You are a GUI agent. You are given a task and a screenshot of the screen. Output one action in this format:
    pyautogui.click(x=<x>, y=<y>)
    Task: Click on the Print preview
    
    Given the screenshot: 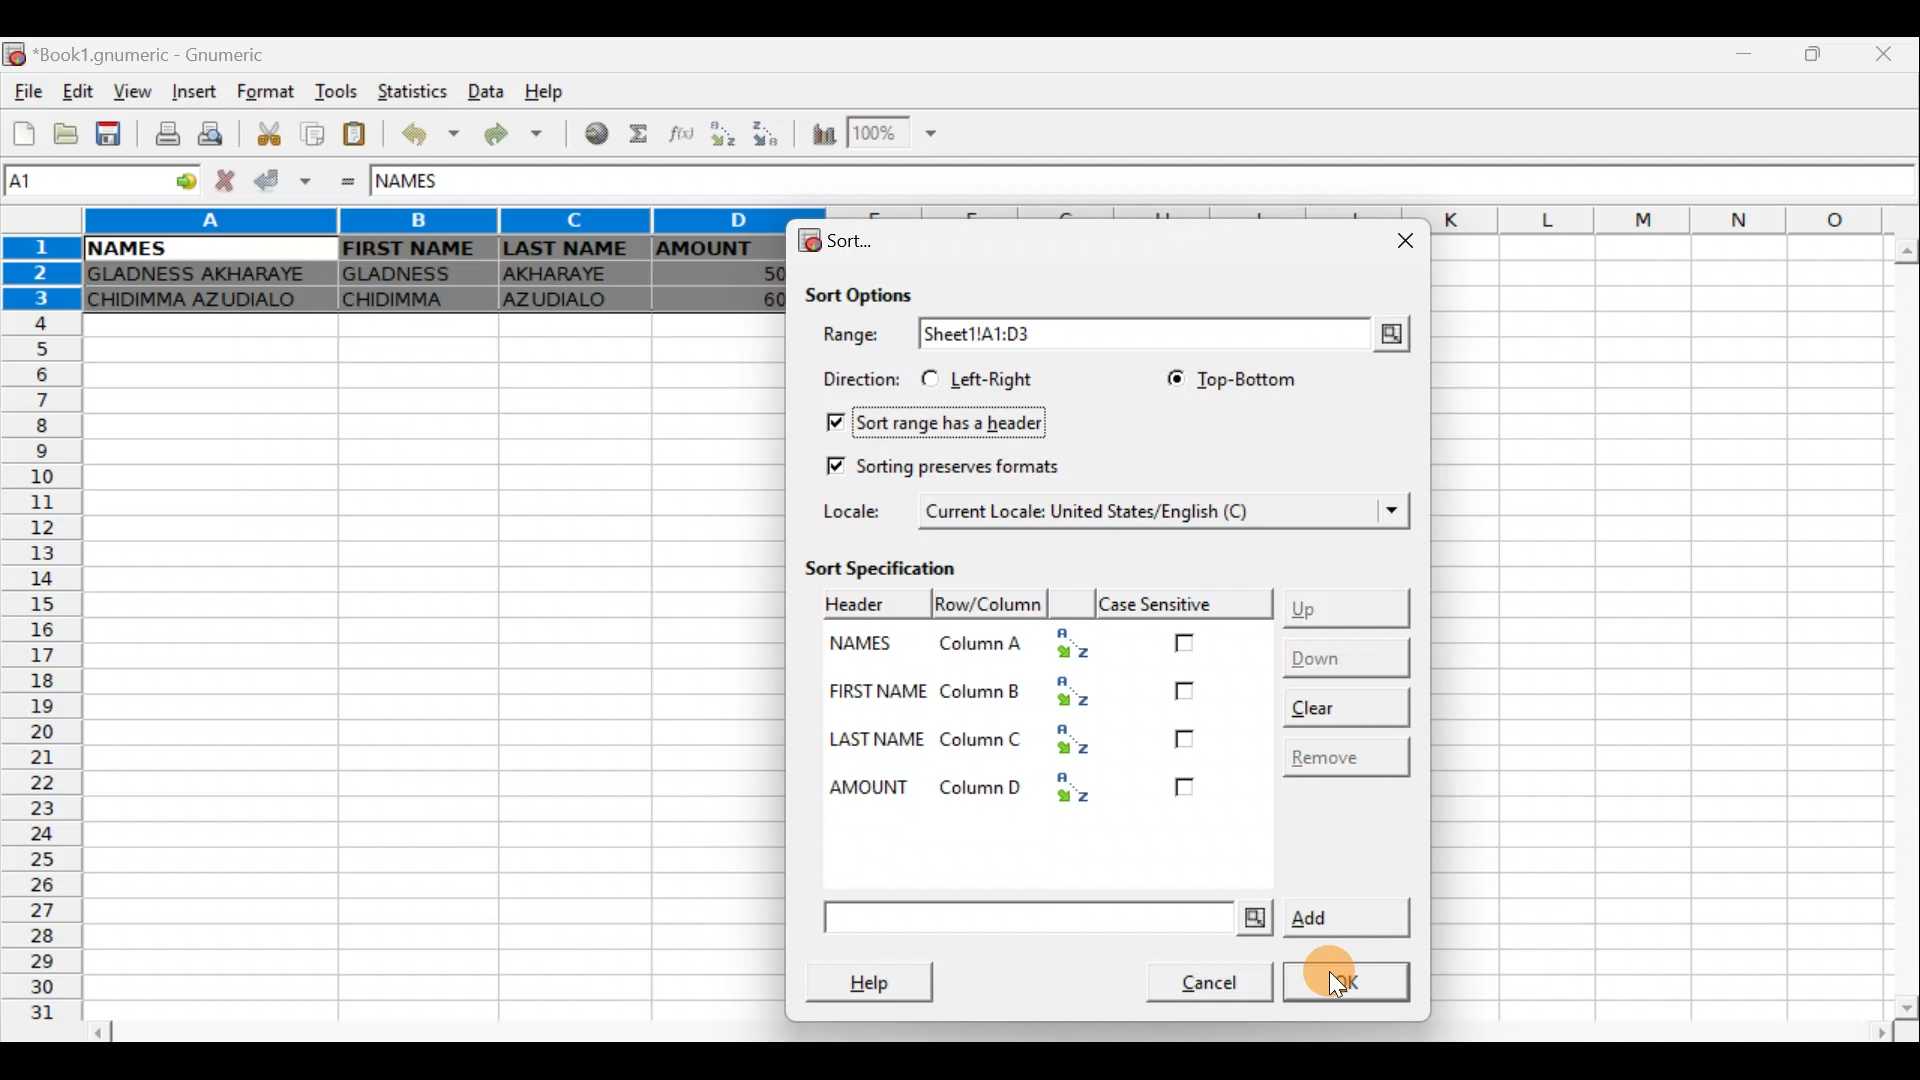 What is the action you would take?
    pyautogui.click(x=215, y=132)
    